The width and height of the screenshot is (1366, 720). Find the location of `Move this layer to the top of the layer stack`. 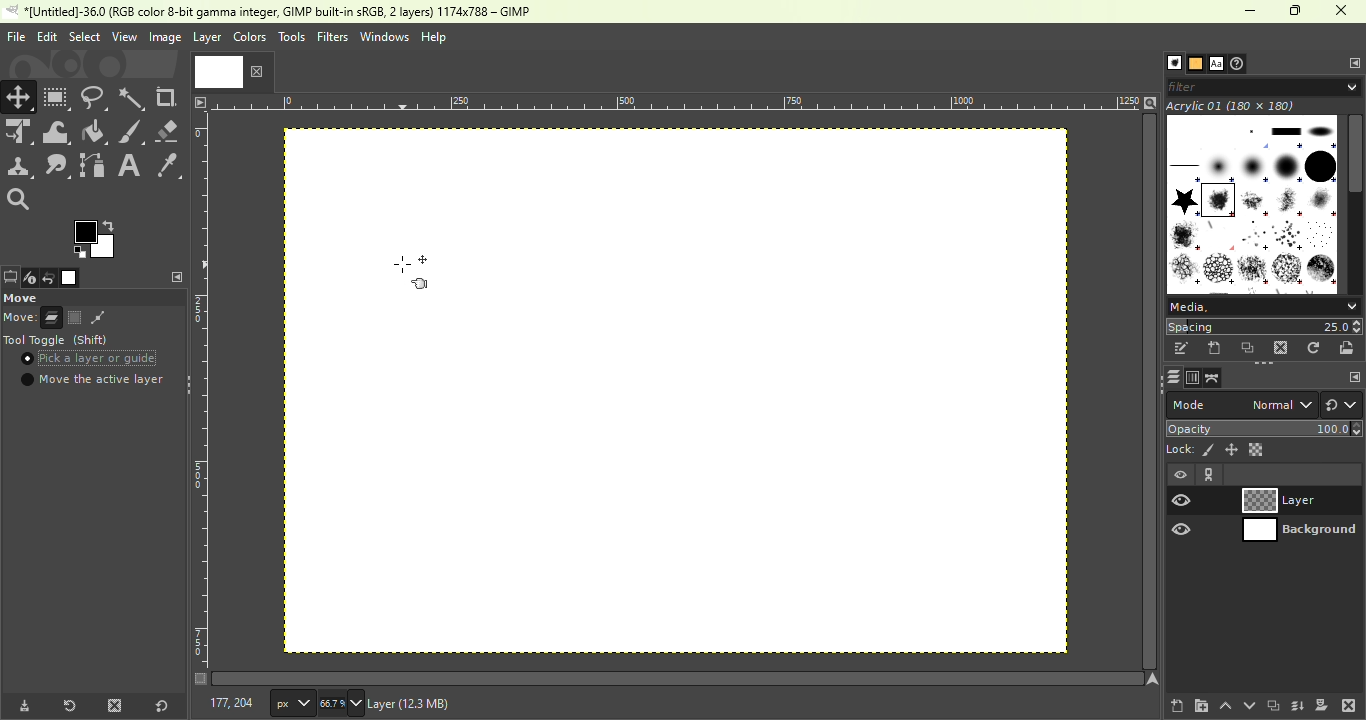

Move this layer to the top of the layer stack is located at coordinates (1224, 706).